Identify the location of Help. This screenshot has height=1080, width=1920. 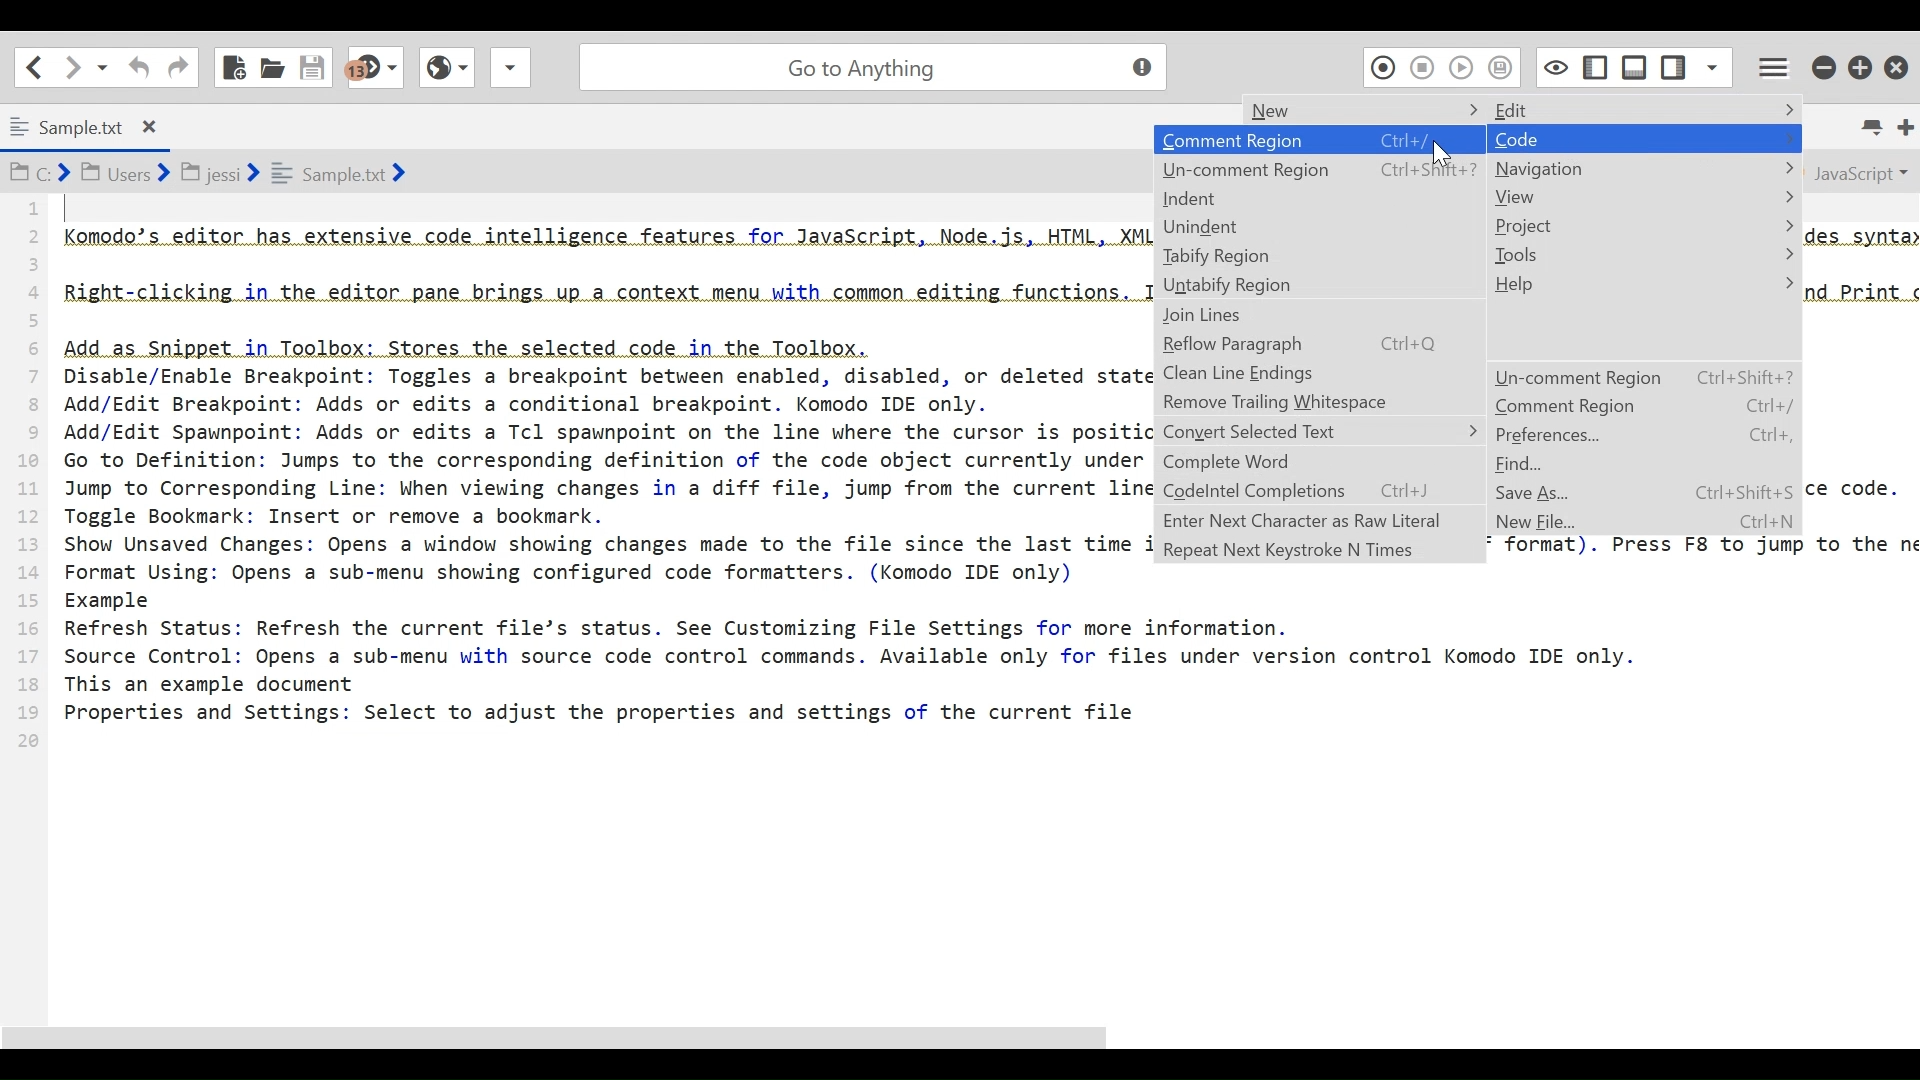
(1642, 283).